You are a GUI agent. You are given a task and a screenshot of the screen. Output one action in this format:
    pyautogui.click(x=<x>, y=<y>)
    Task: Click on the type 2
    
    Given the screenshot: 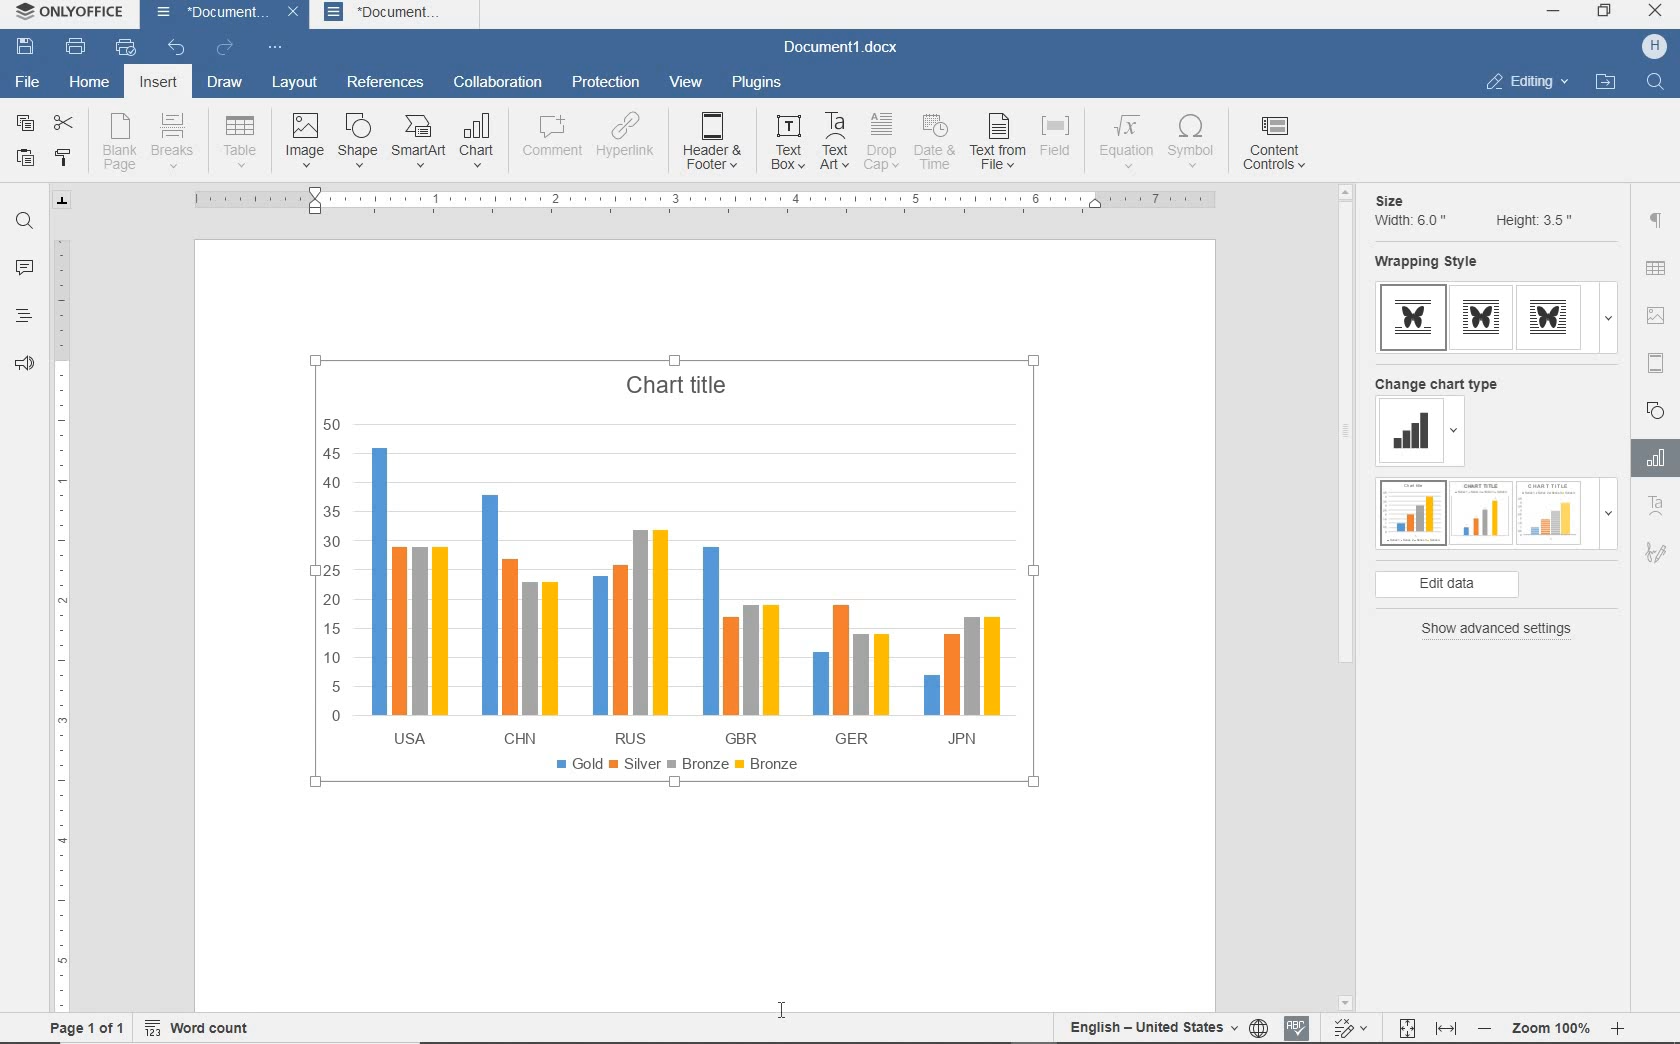 What is the action you would take?
    pyautogui.click(x=1481, y=317)
    